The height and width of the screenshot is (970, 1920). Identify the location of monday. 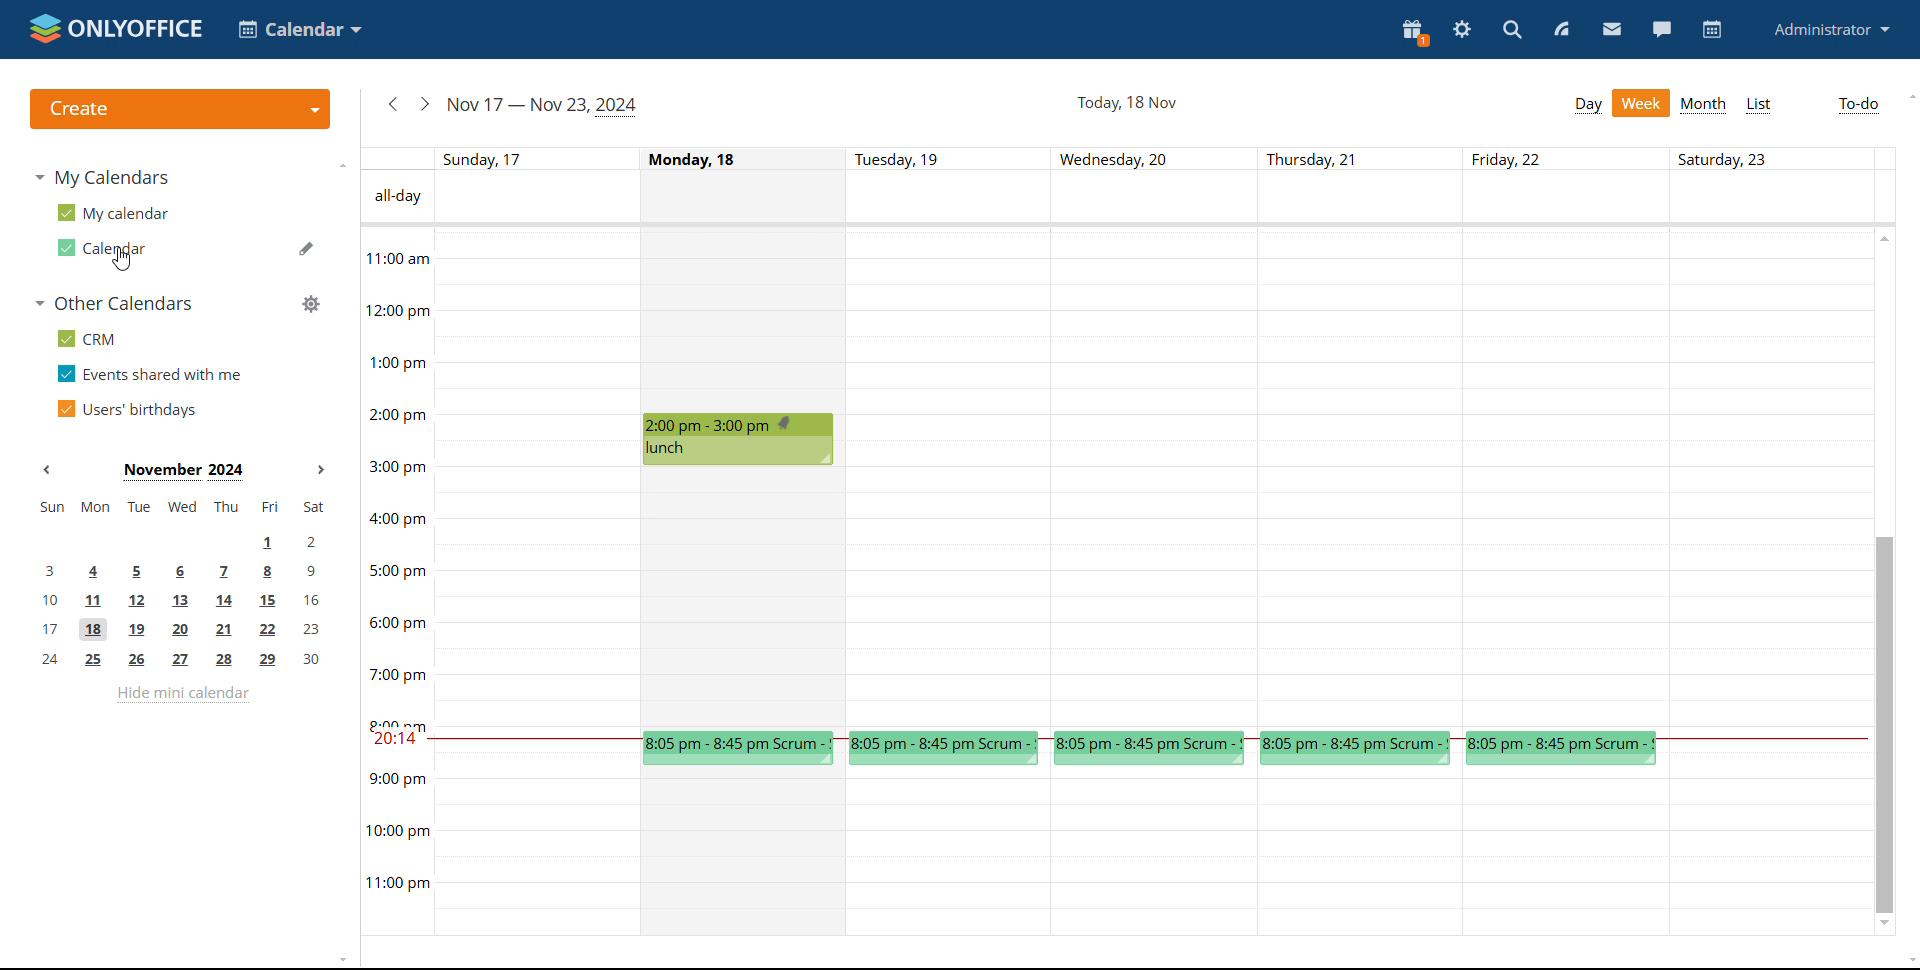
(744, 597).